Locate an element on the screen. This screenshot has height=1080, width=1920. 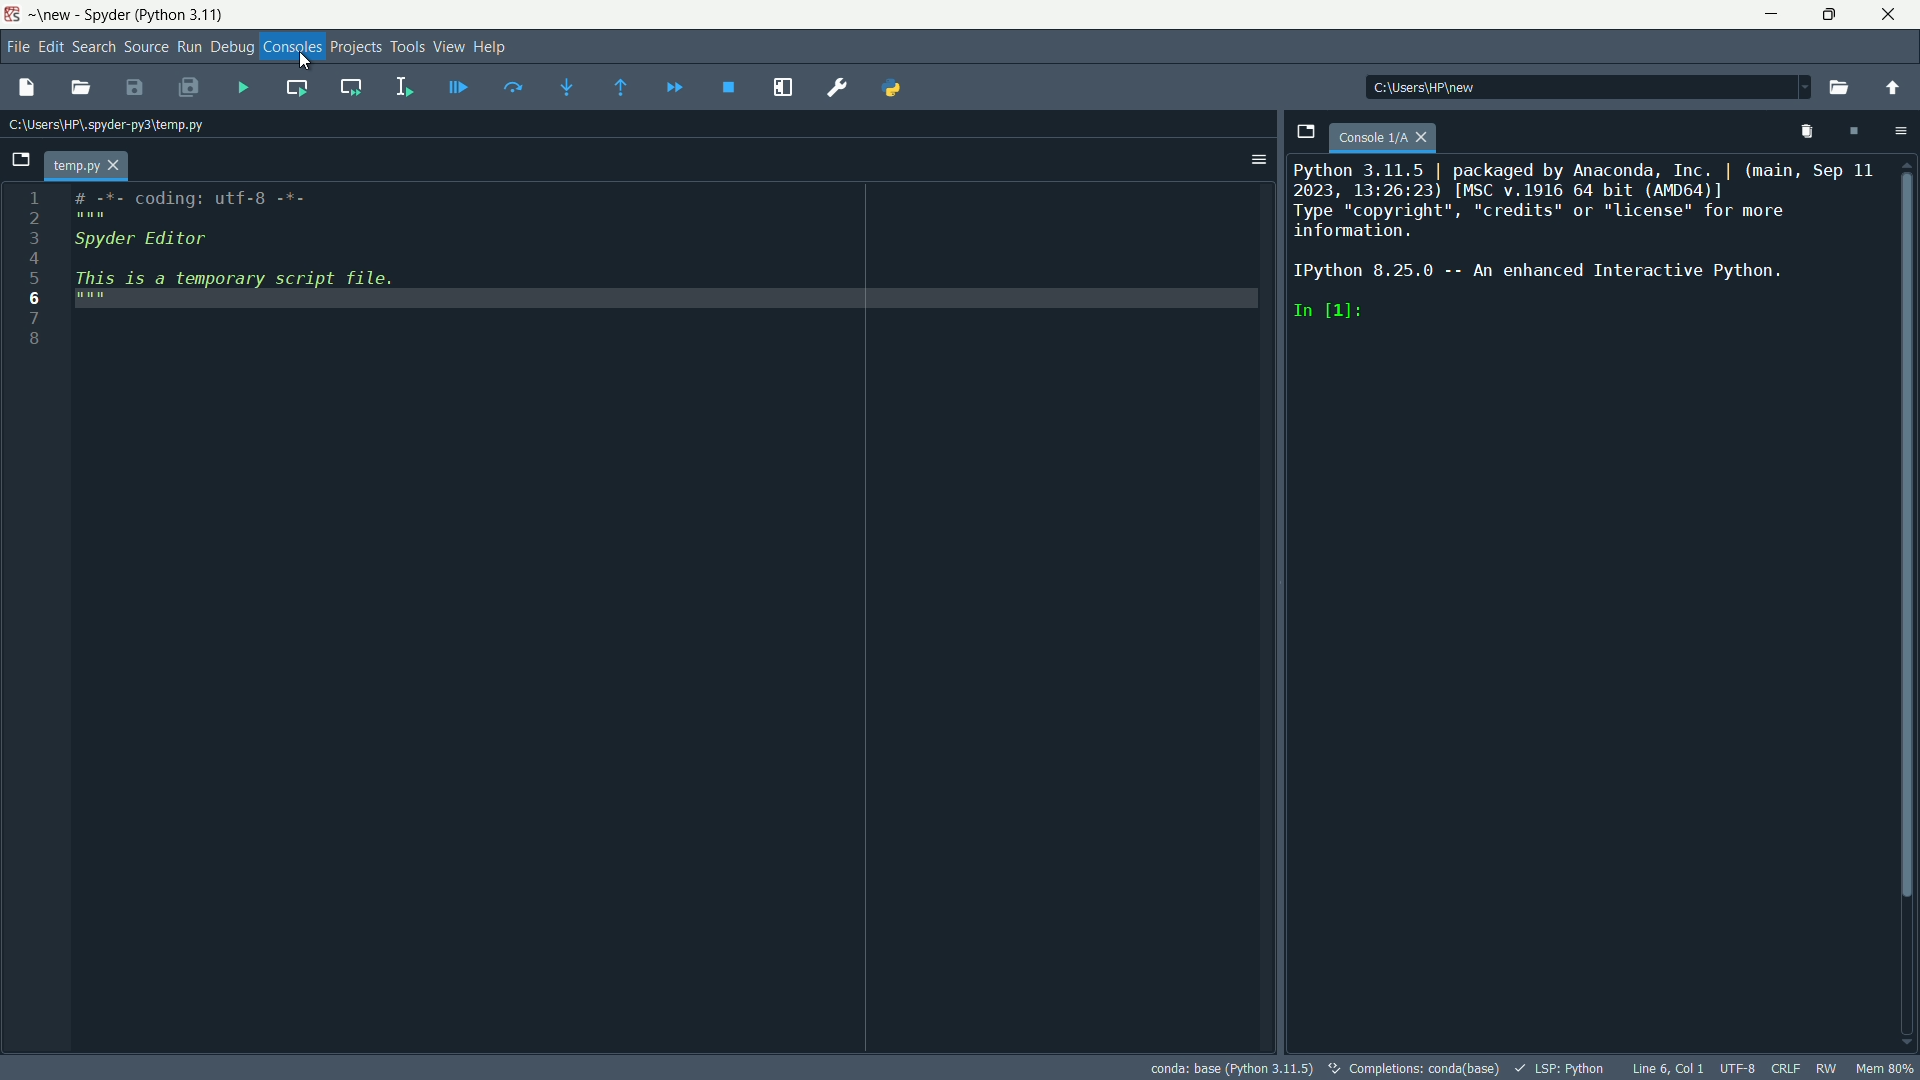
run selection or current line is located at coordinates (411, 86).